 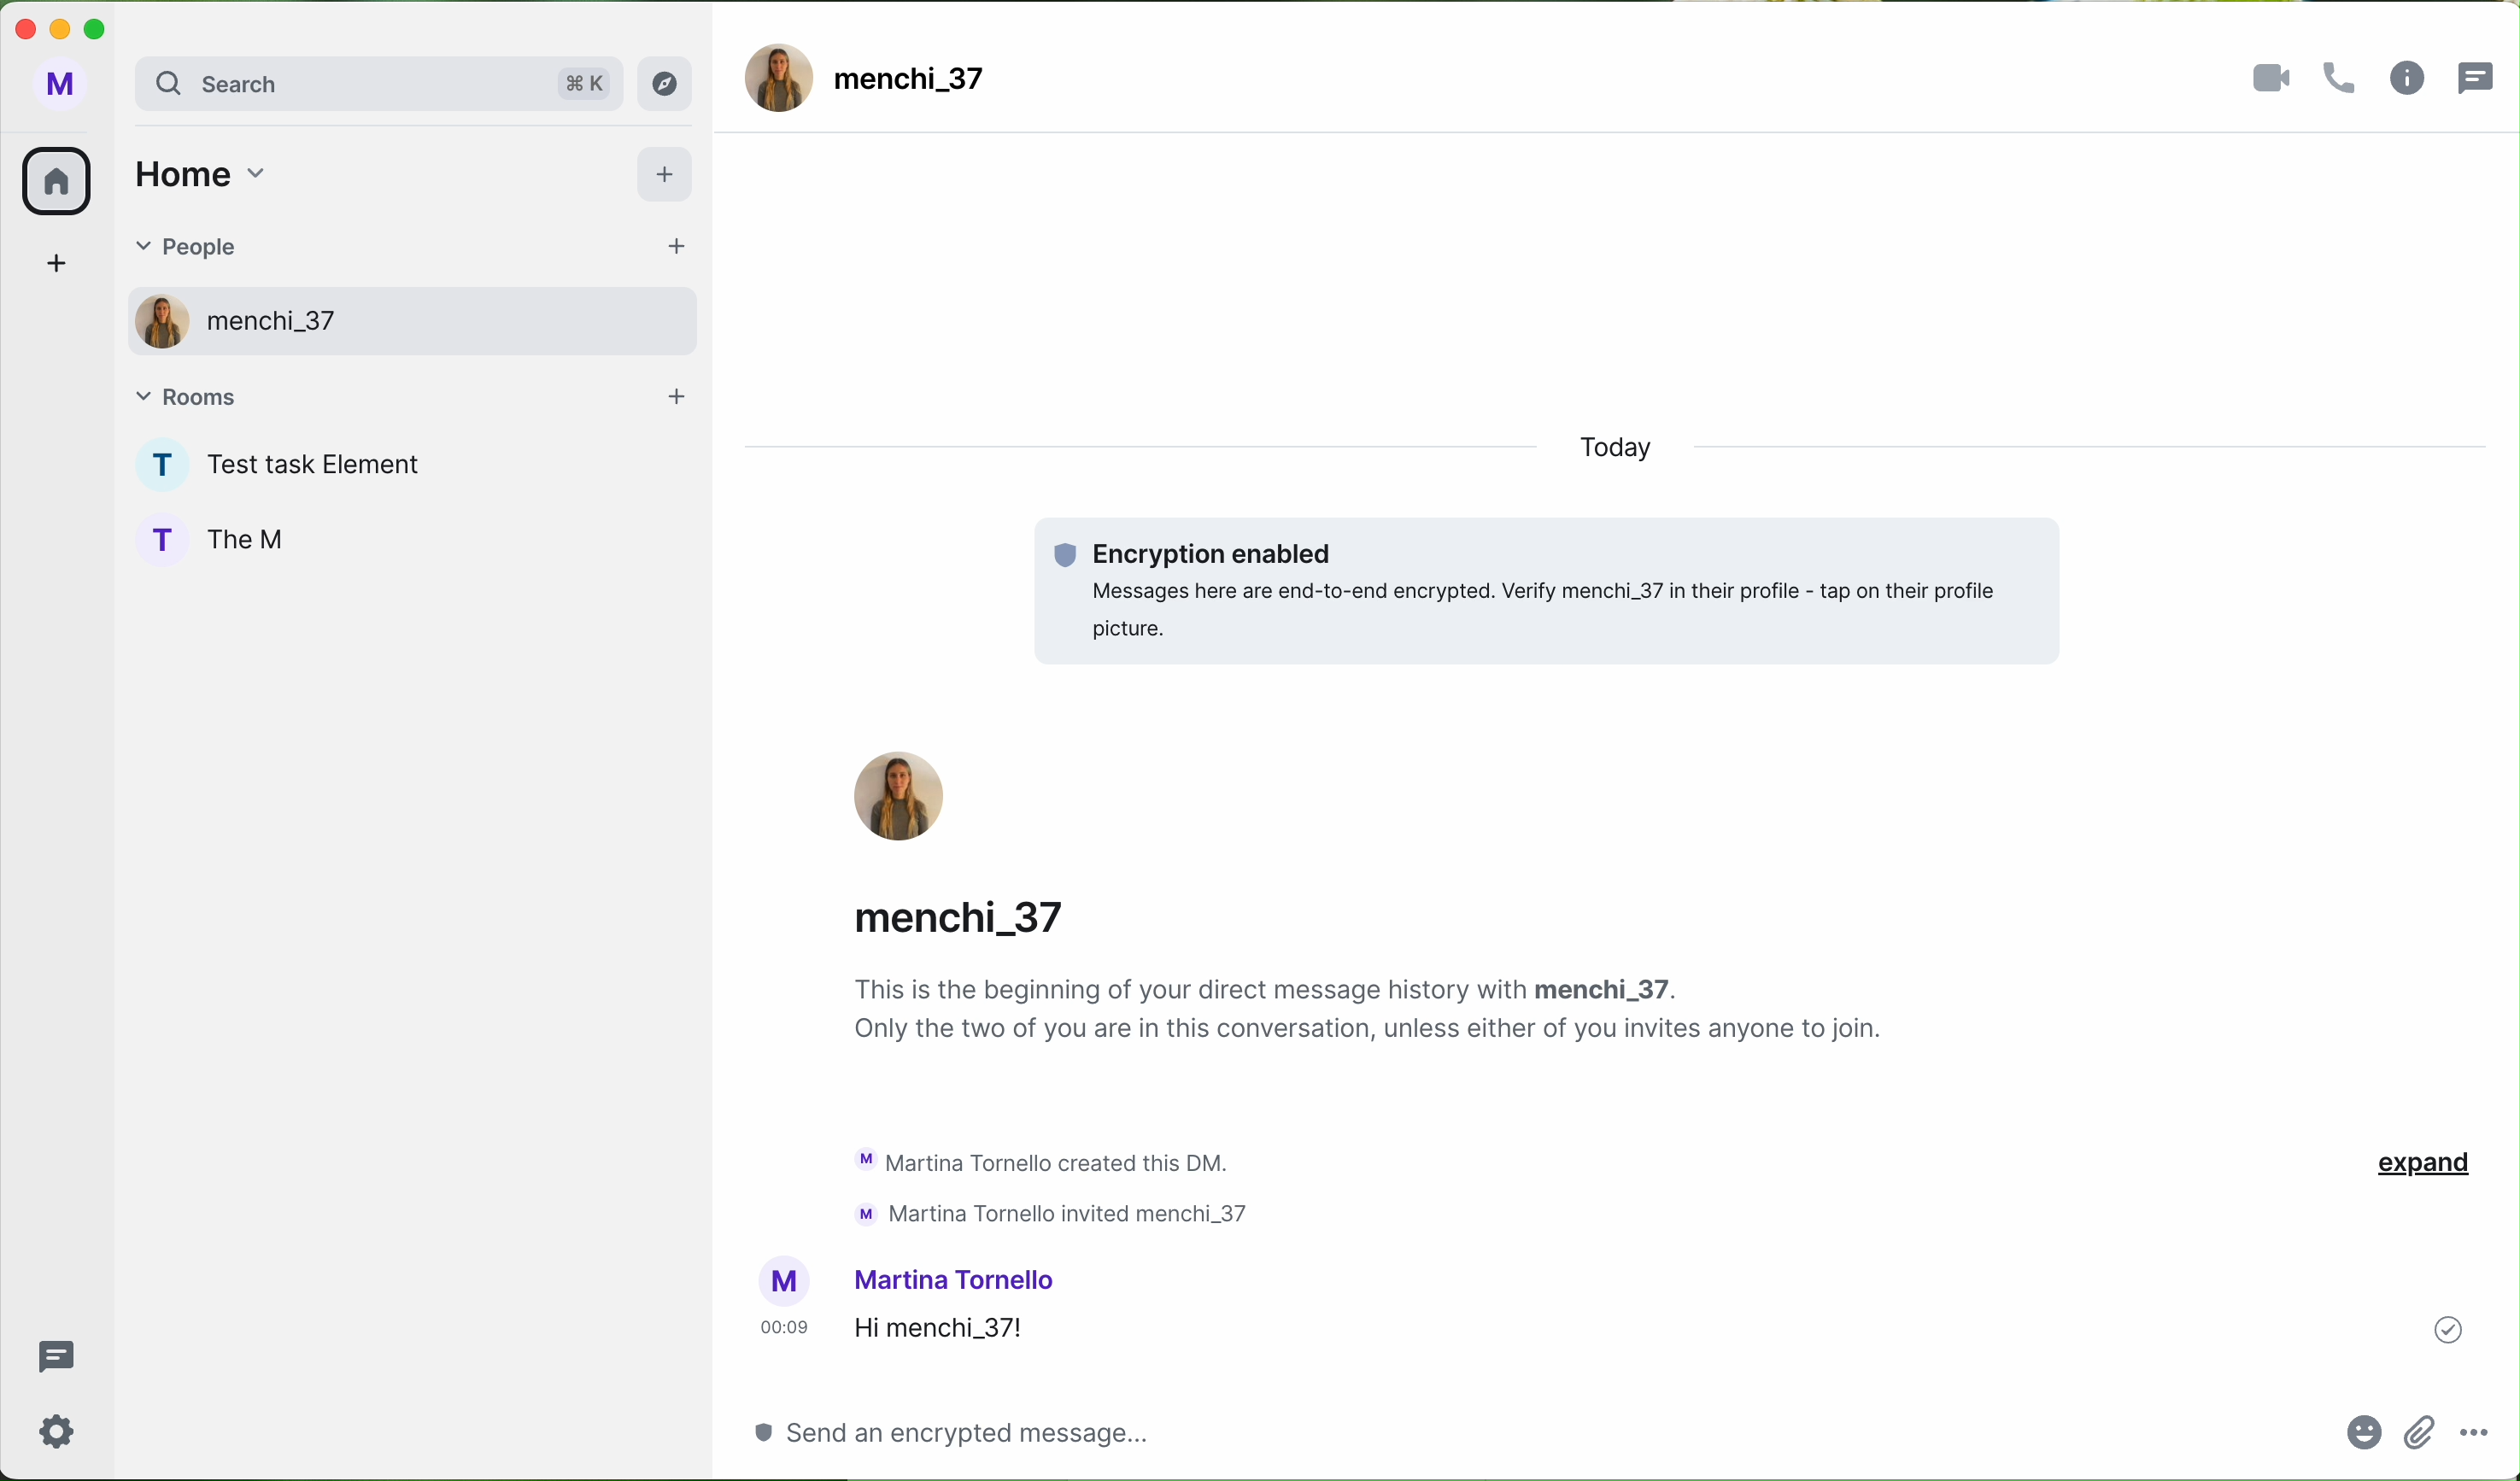 What do you see at coordinates (58, 1430) in the screenshot?
I see `settings` at bounding box center [58, 1430].